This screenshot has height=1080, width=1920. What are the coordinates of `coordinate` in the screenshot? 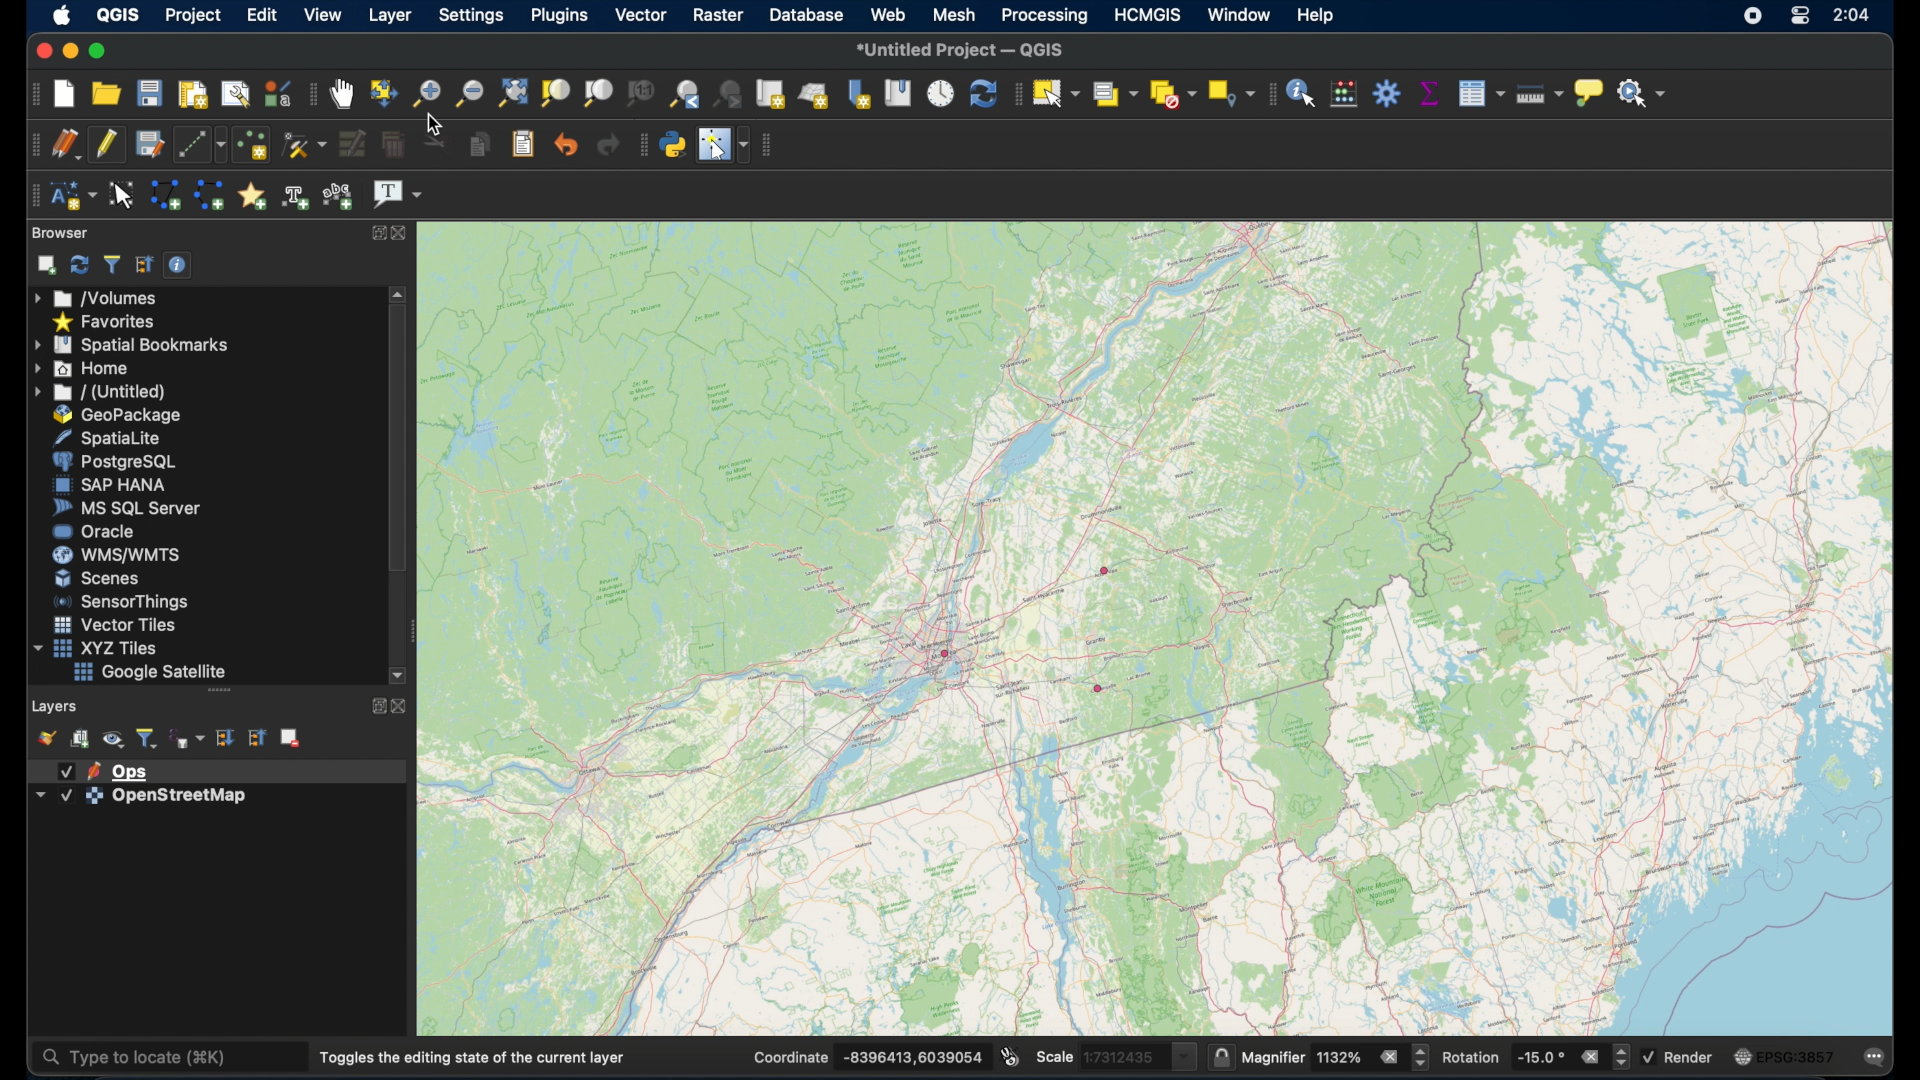 It's located at (869, 1057).